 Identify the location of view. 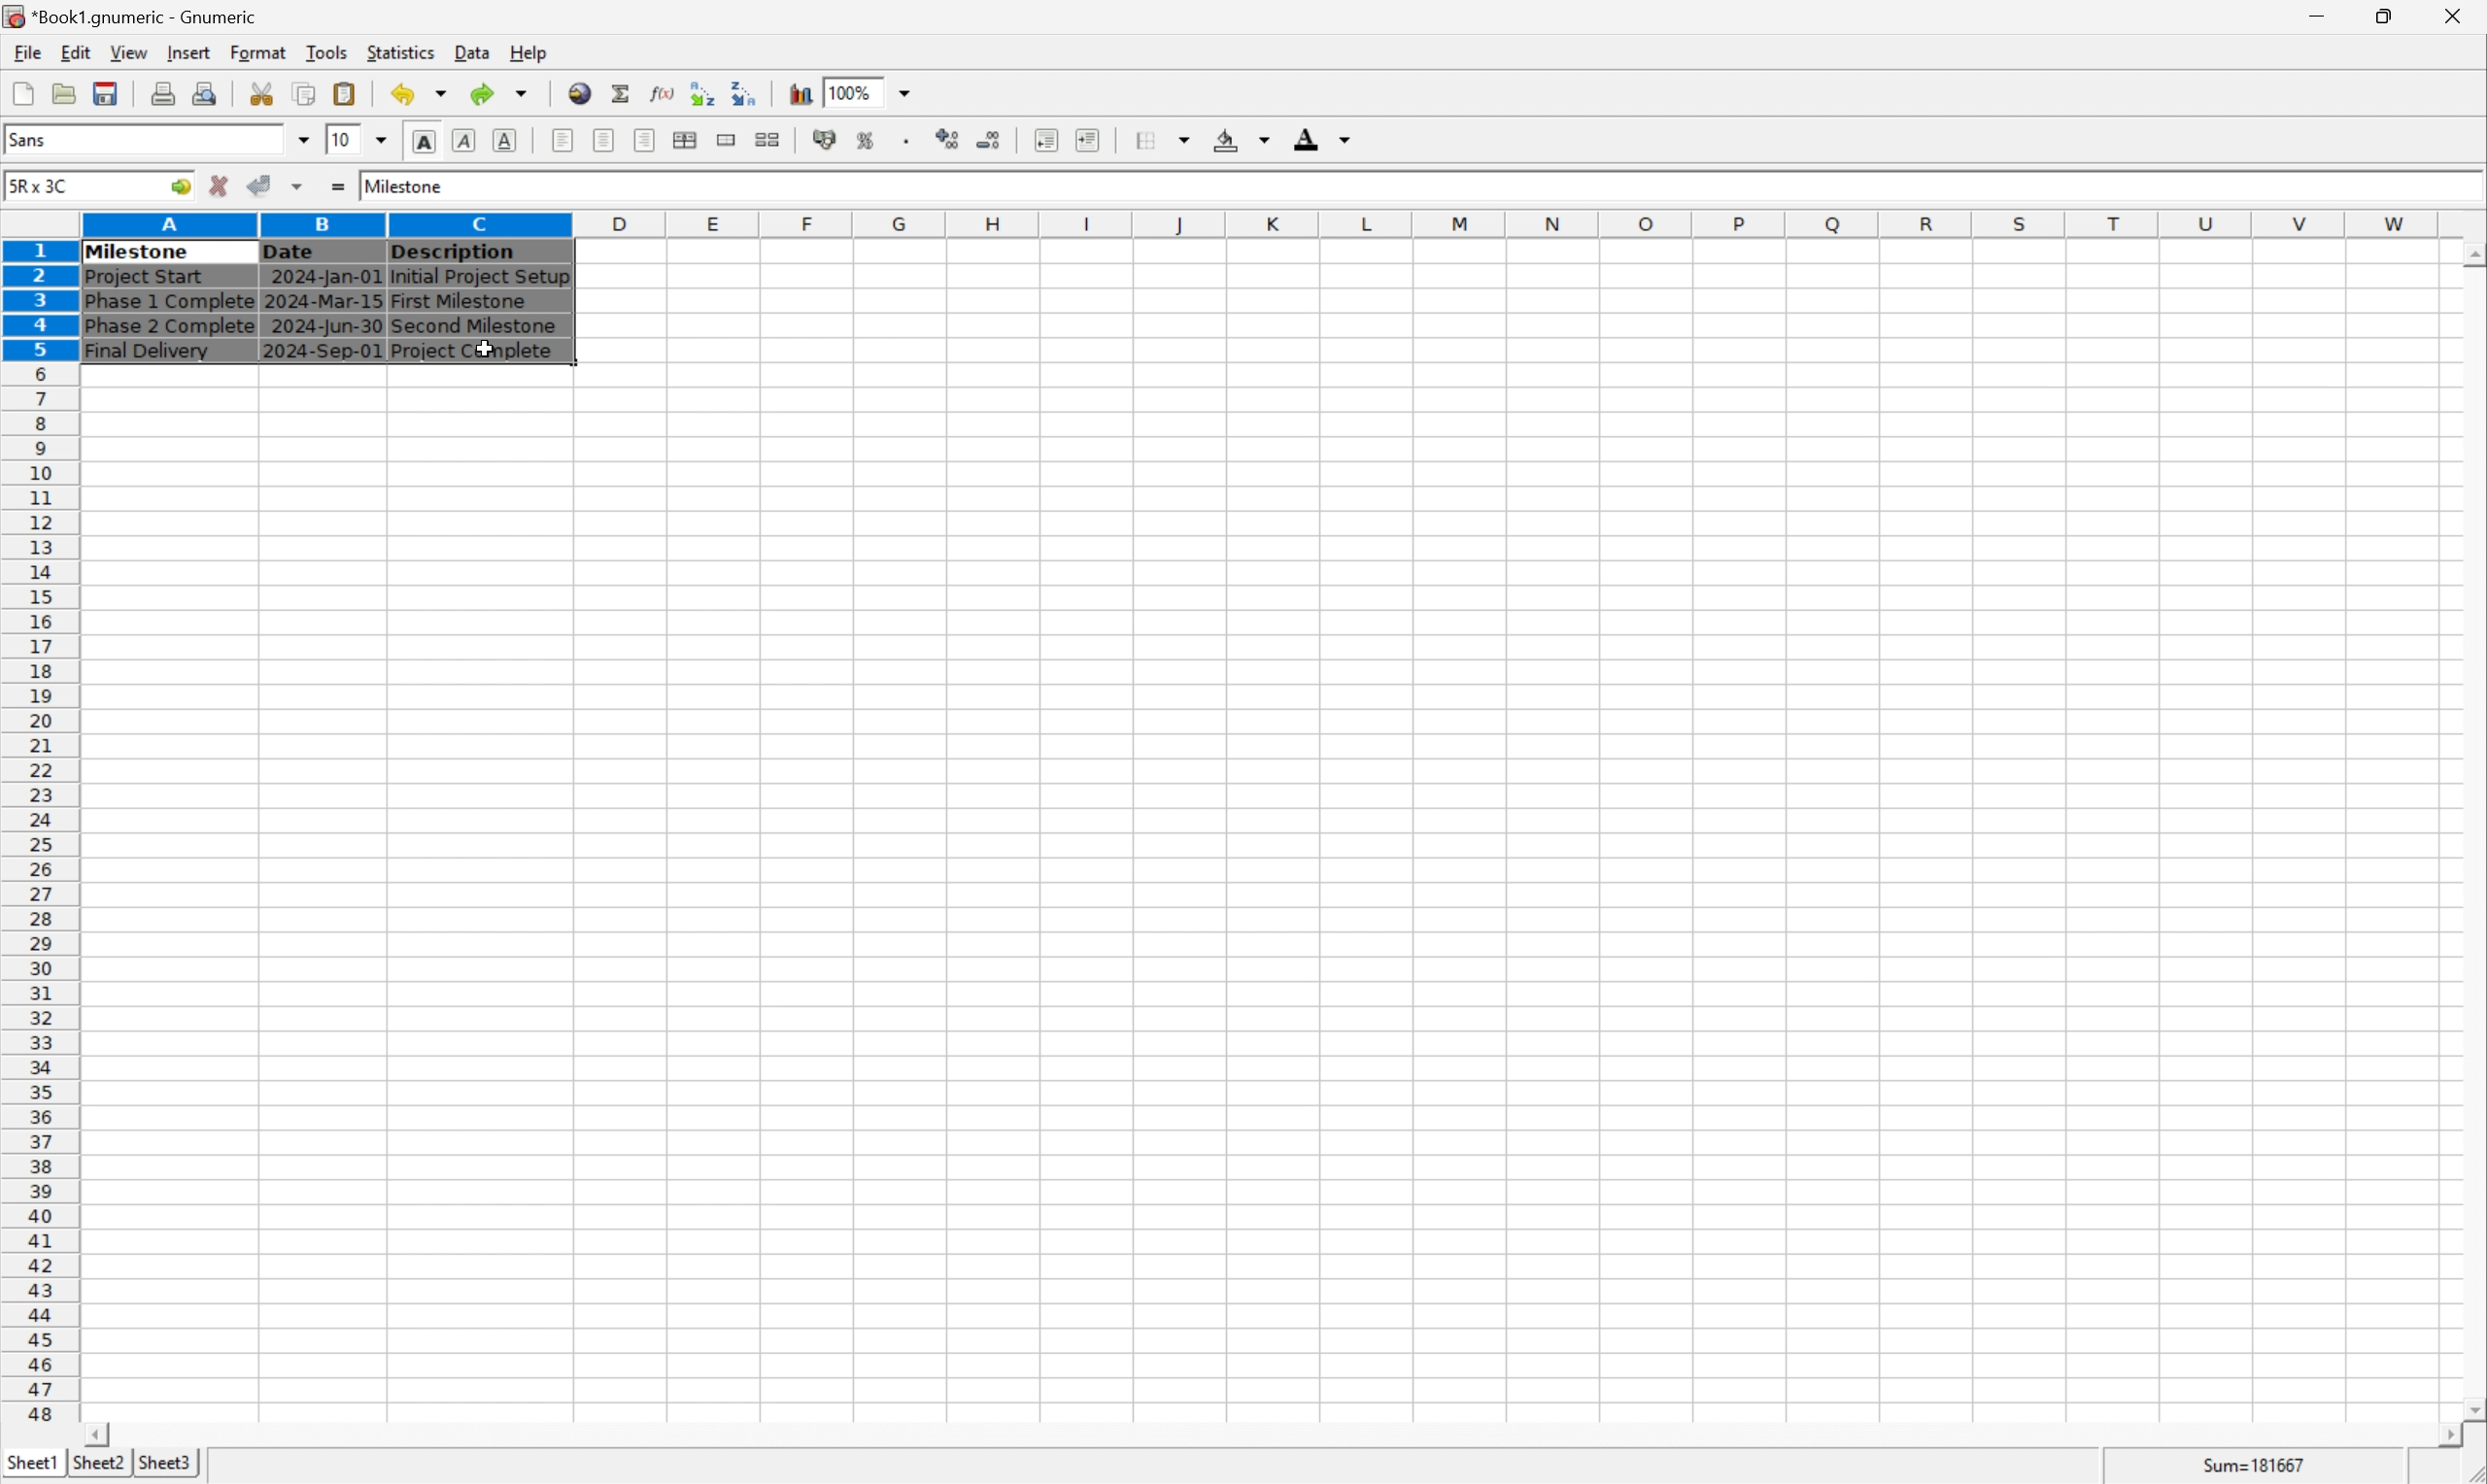
(127, 53).